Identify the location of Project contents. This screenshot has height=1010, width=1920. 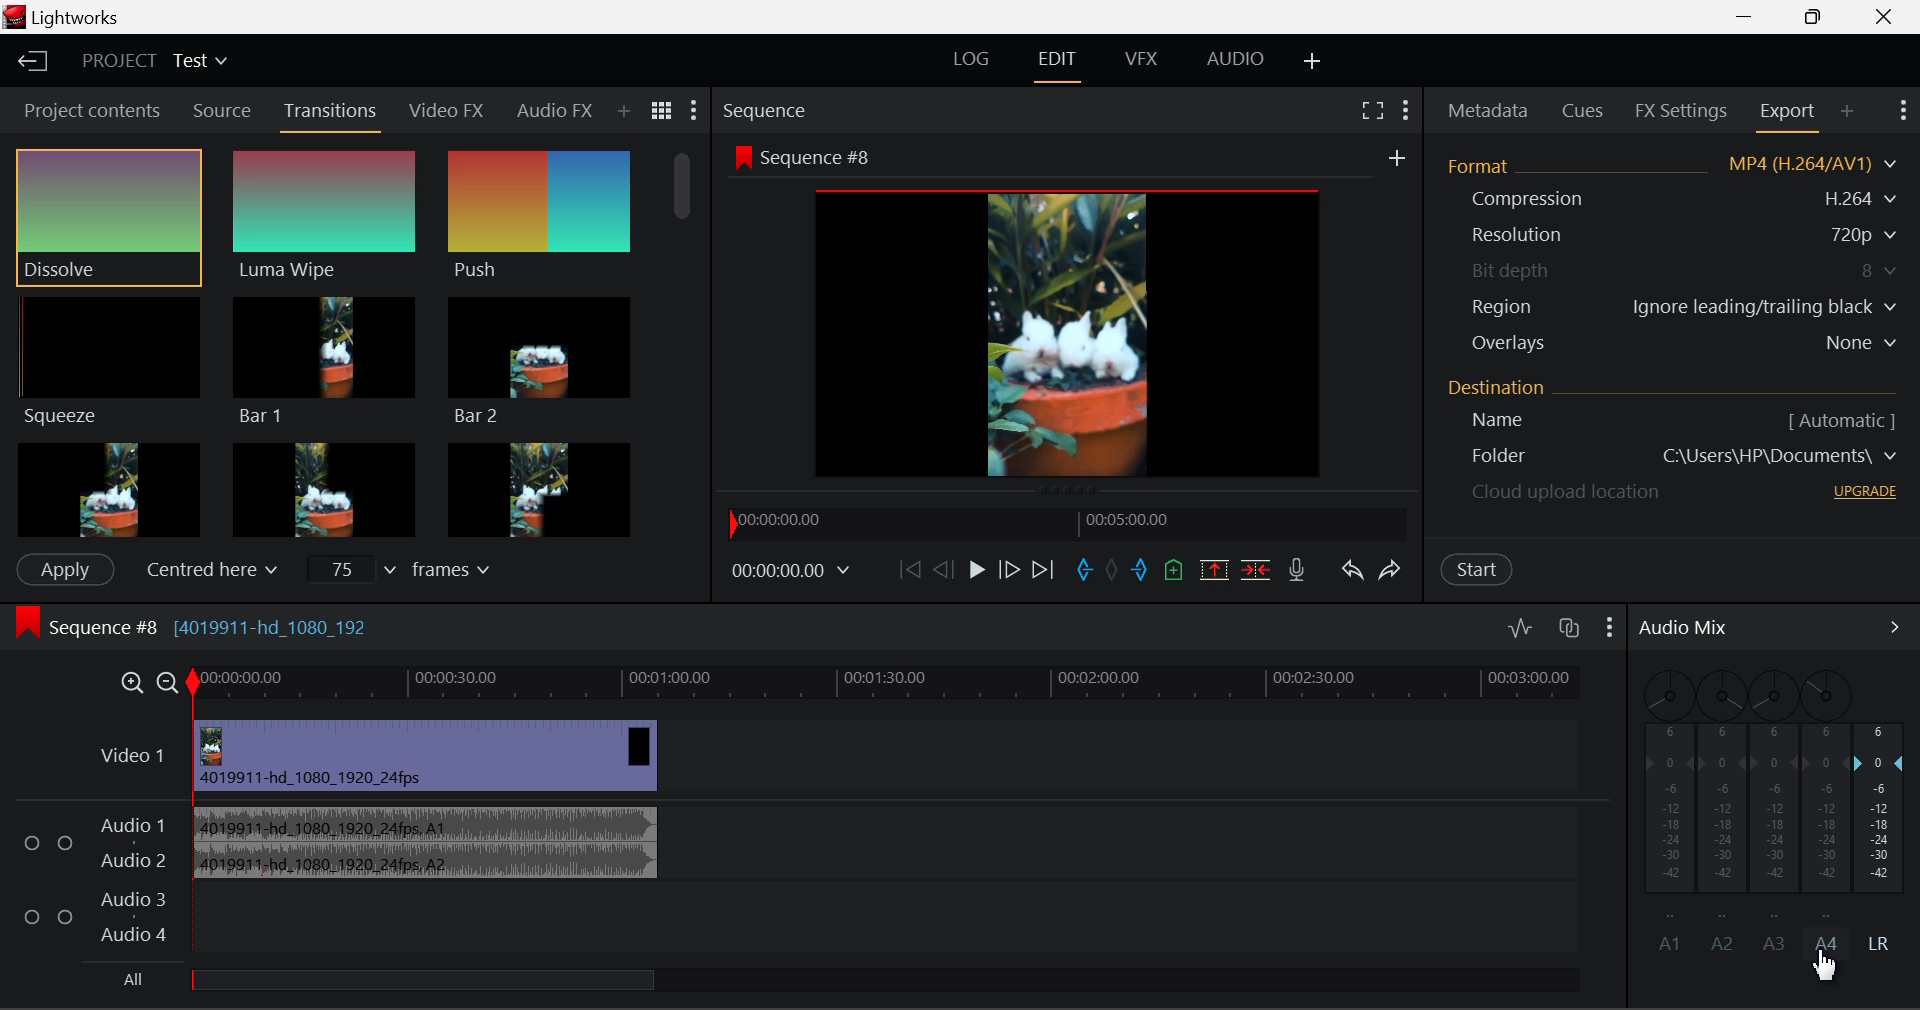
(85, 111).